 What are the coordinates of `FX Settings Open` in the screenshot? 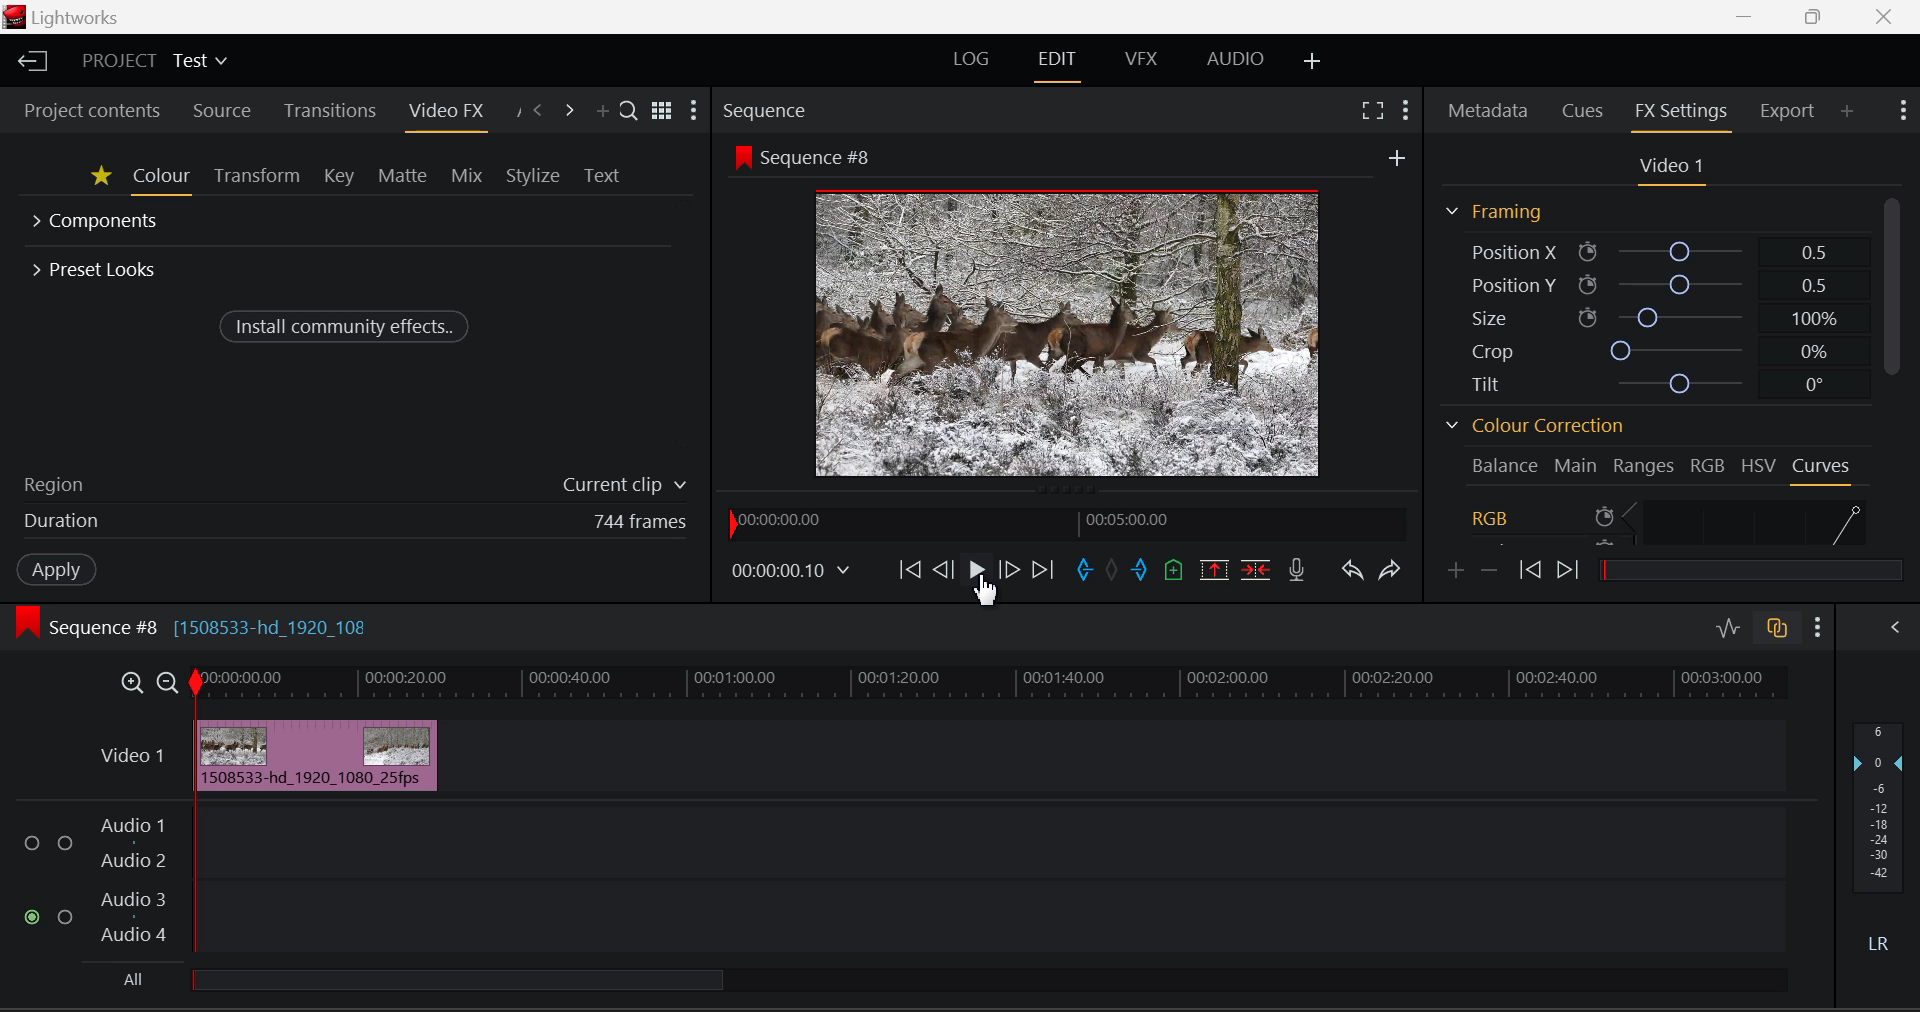 It's located at (1681, 113).